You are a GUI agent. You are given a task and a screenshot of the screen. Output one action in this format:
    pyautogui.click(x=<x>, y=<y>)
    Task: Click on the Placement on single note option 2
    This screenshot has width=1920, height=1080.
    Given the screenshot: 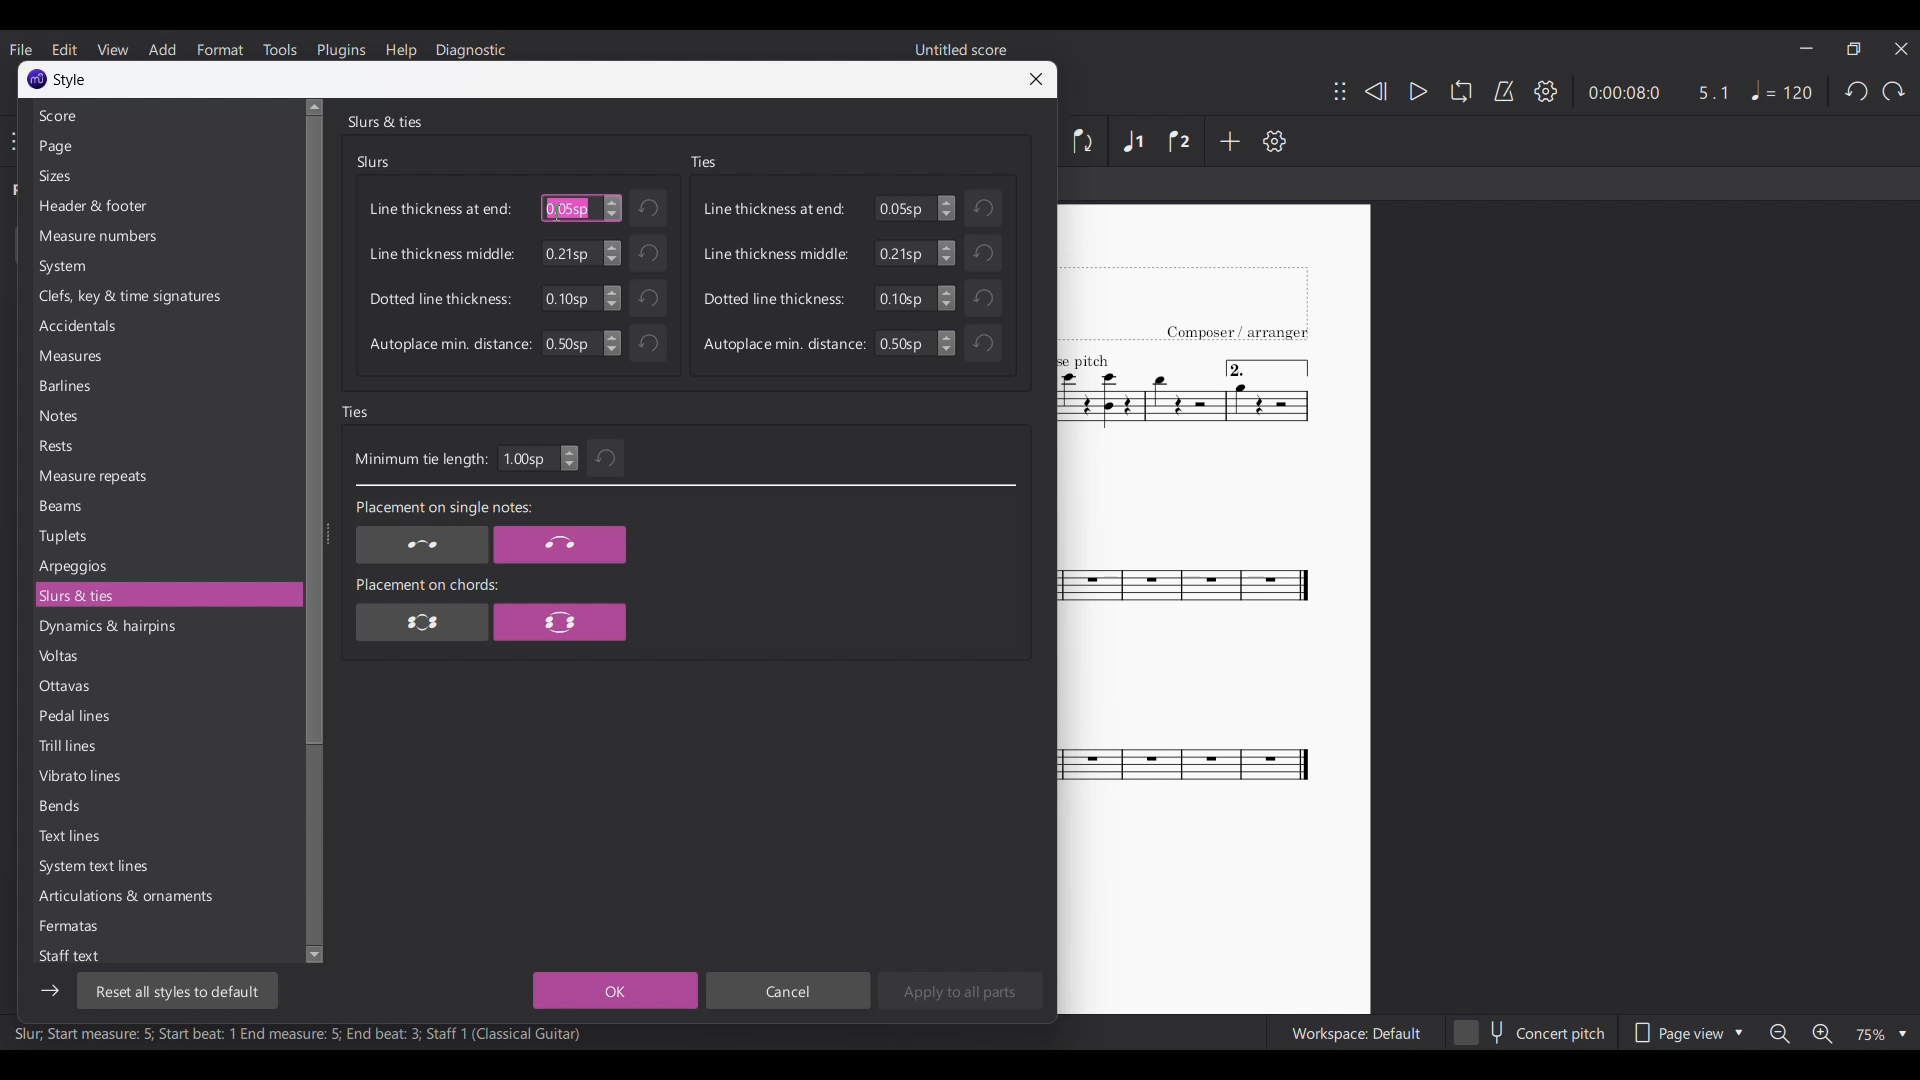 What is the action you would take?
    pyautogui.click(x=560, y=545)
    